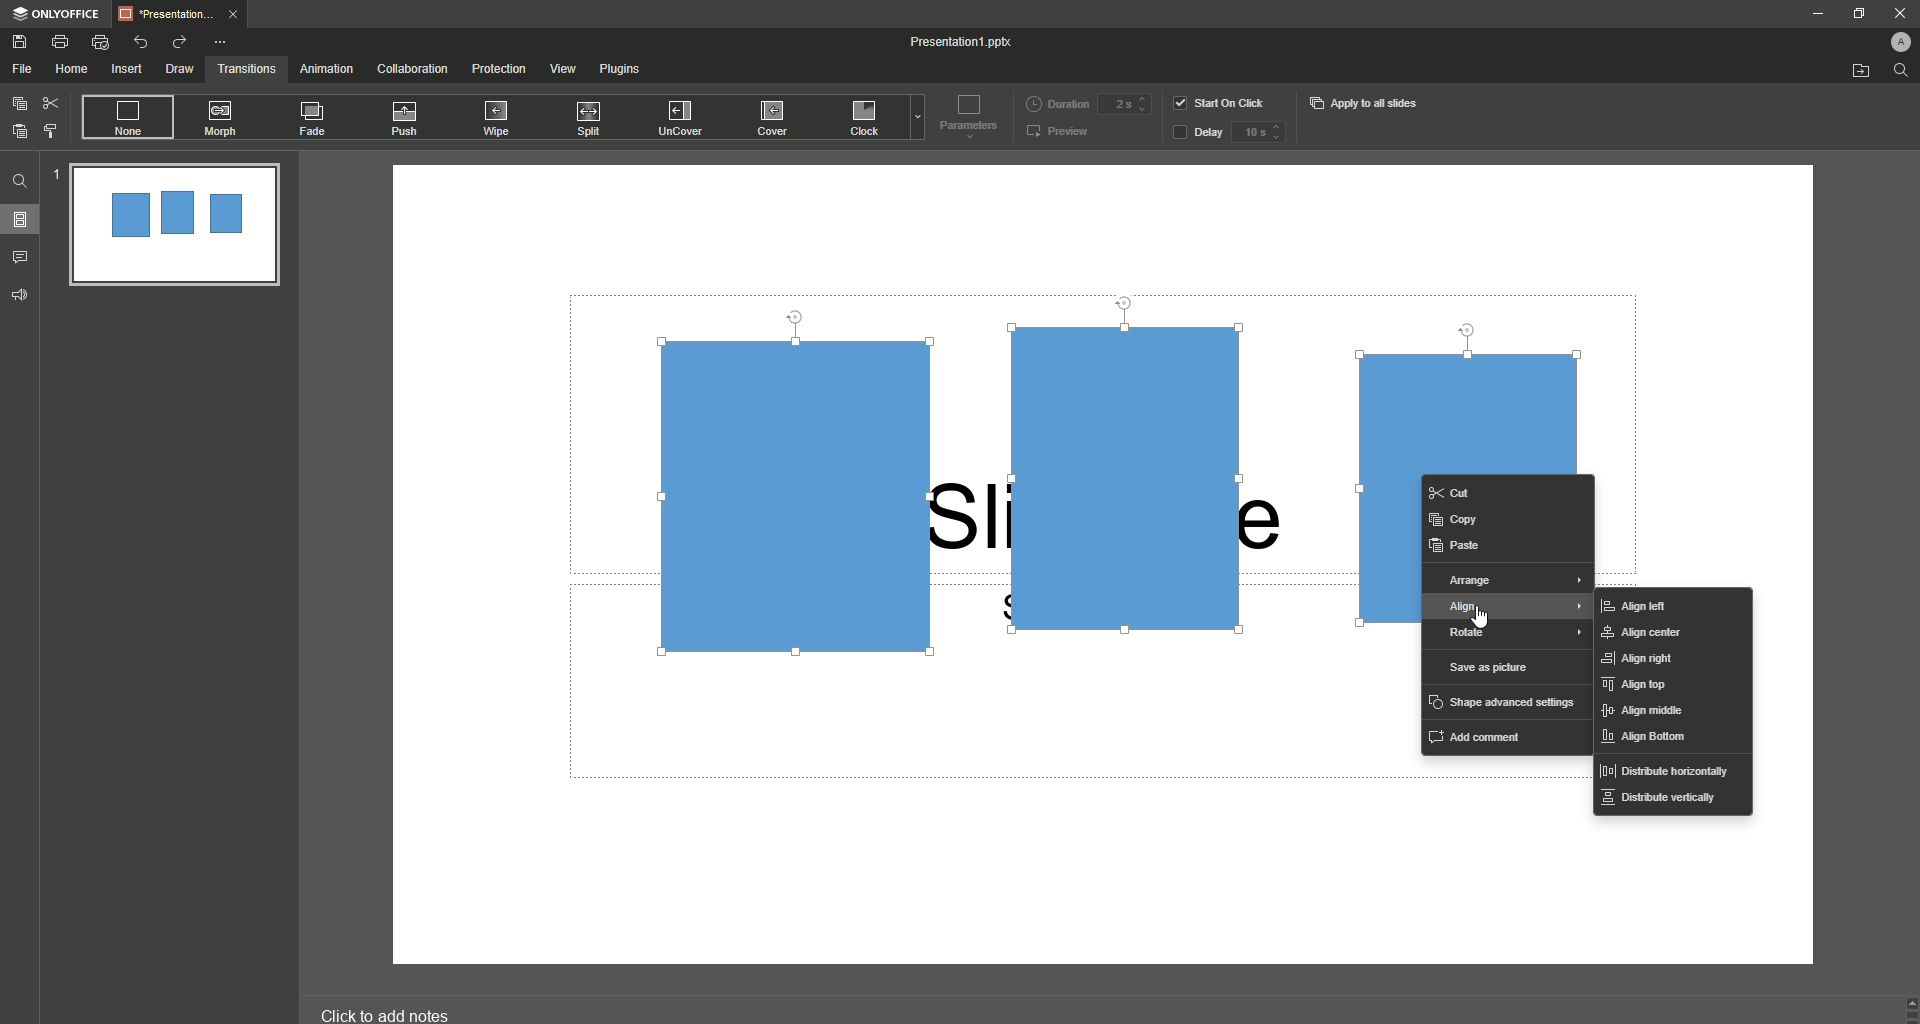 The image size is (1920, 1024). I want to click on Distribute vertically, so click(1658, 804).